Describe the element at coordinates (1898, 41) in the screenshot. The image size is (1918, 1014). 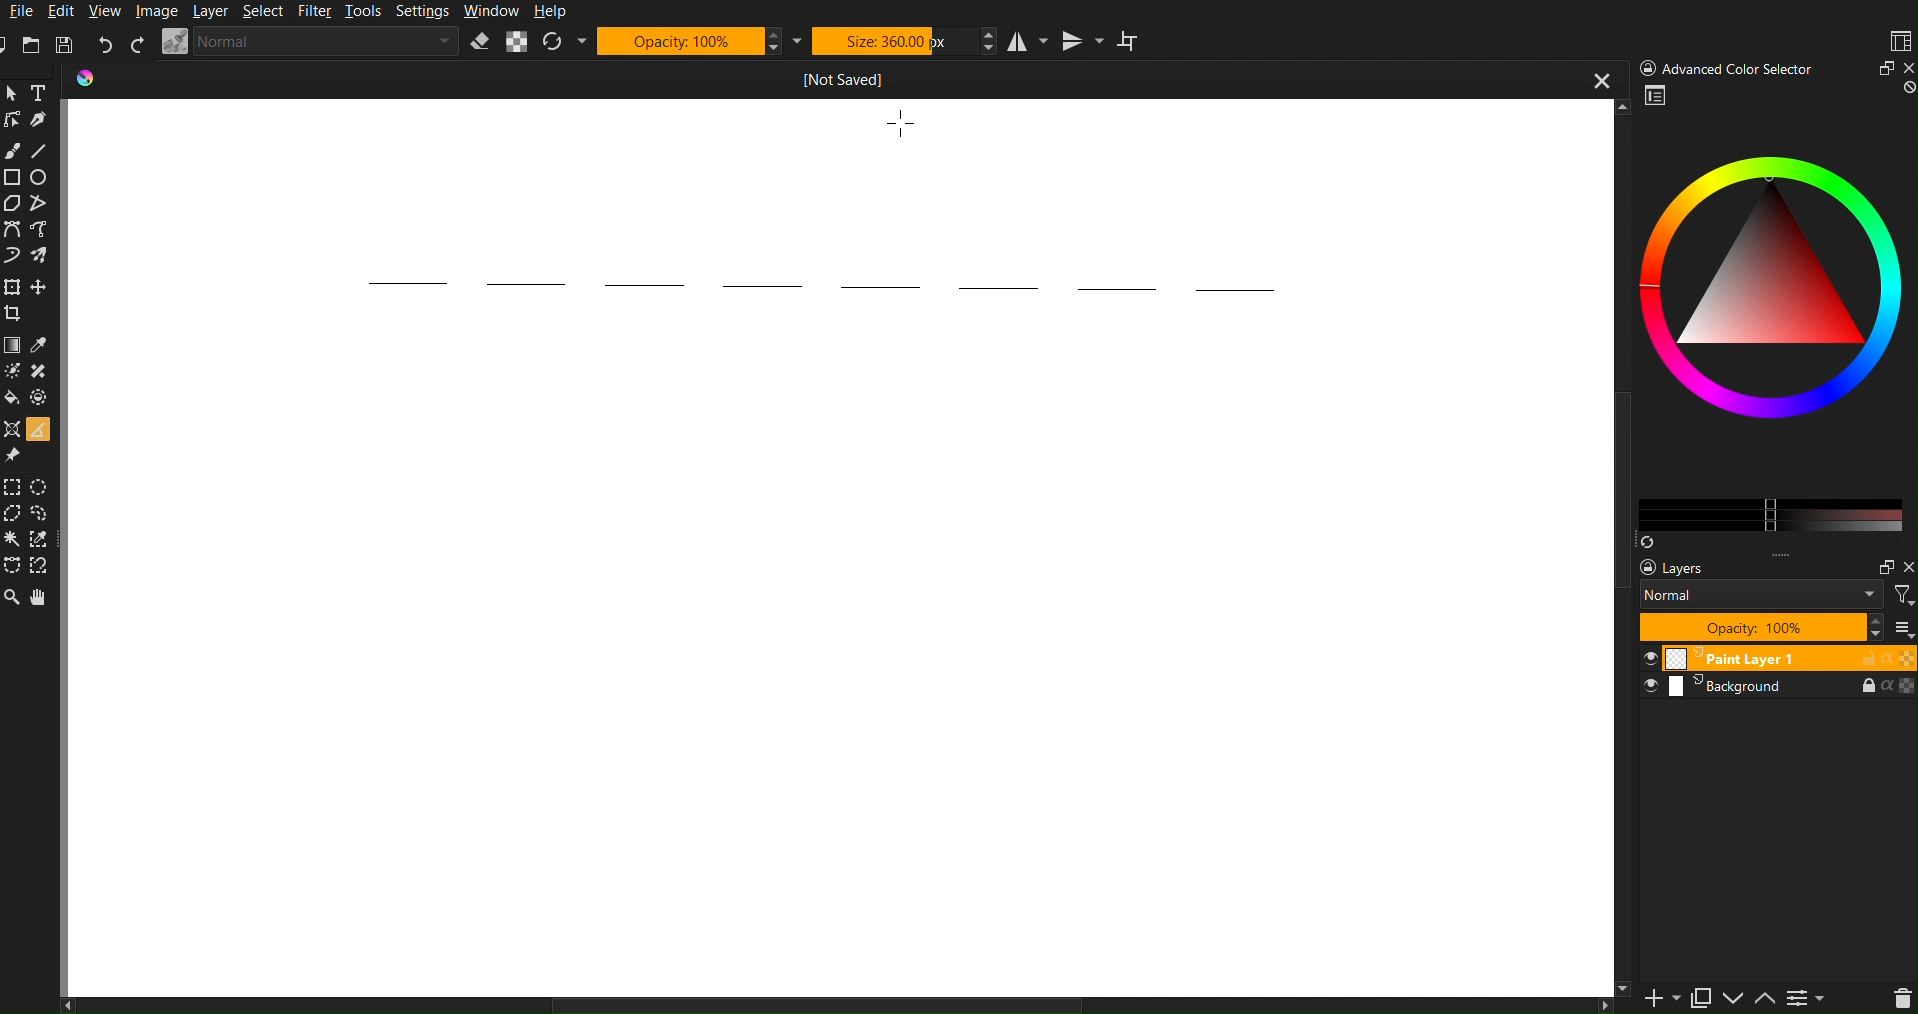
I see `Workspace` at that location.